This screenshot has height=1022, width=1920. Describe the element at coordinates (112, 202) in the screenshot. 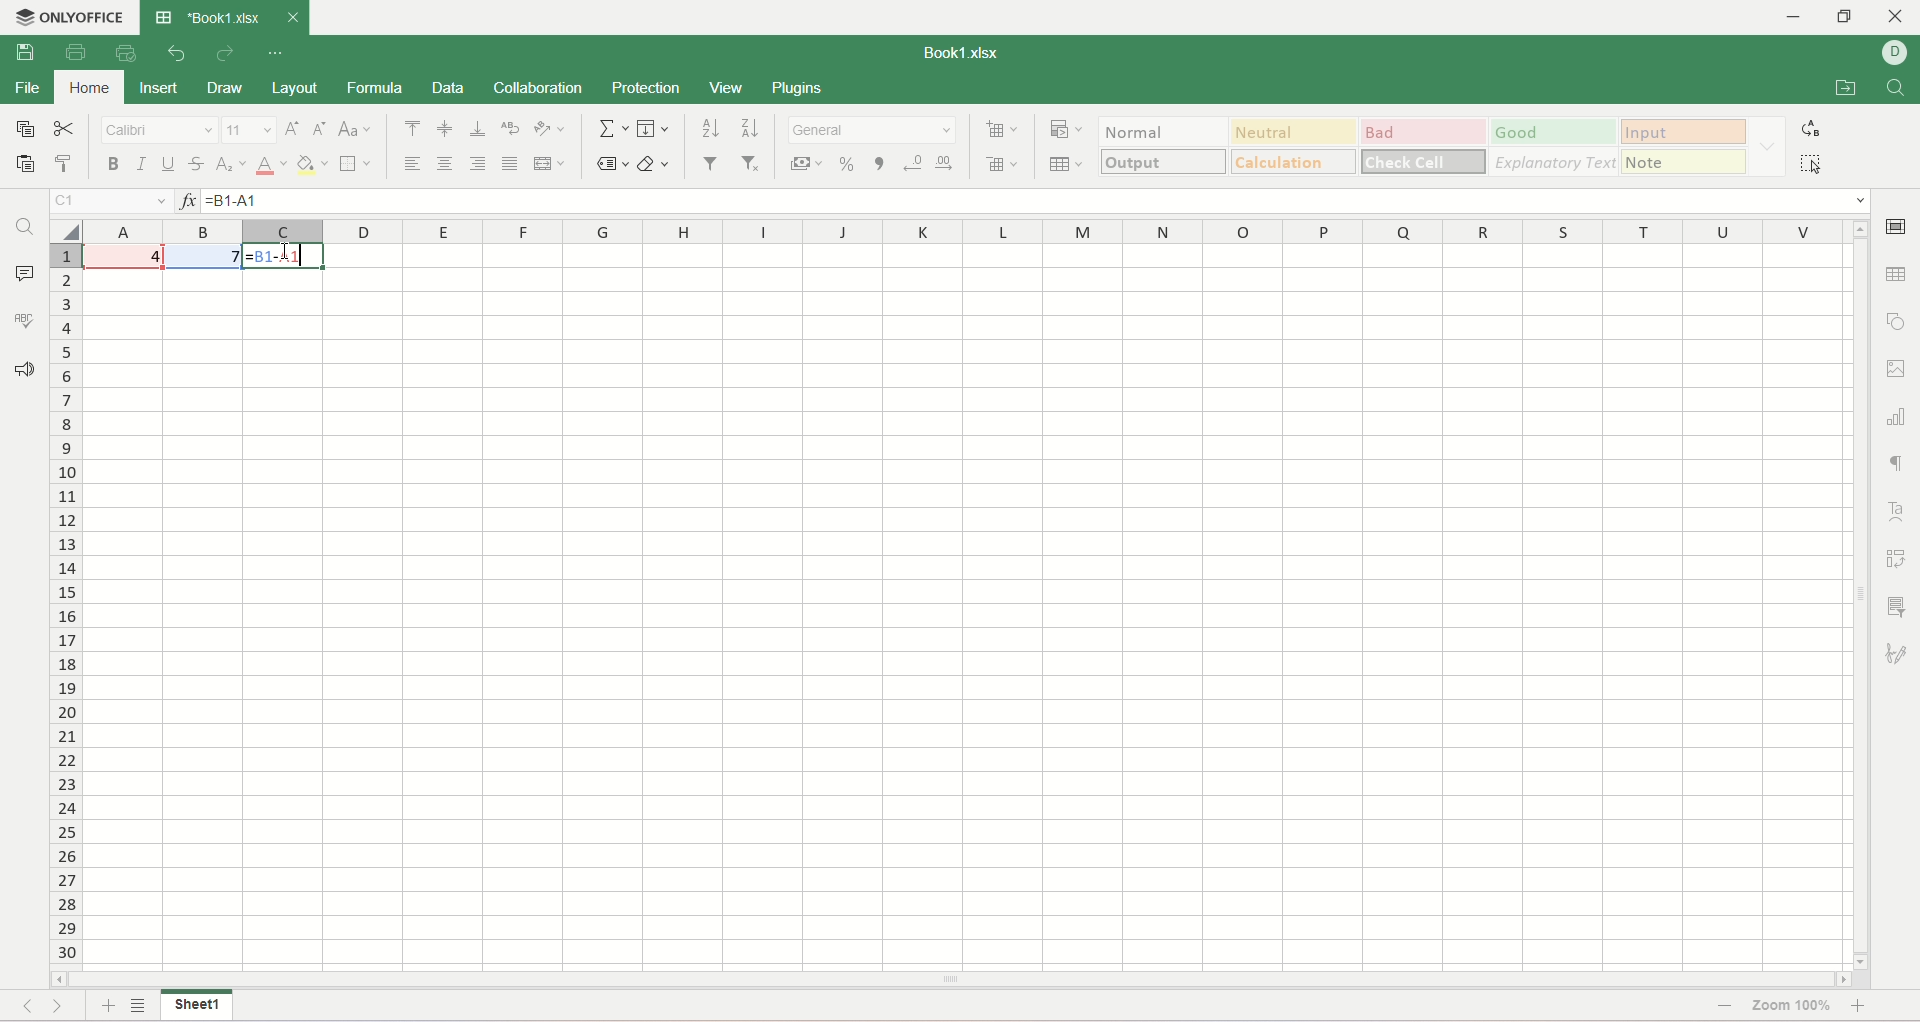

I see `cell position` at that location.